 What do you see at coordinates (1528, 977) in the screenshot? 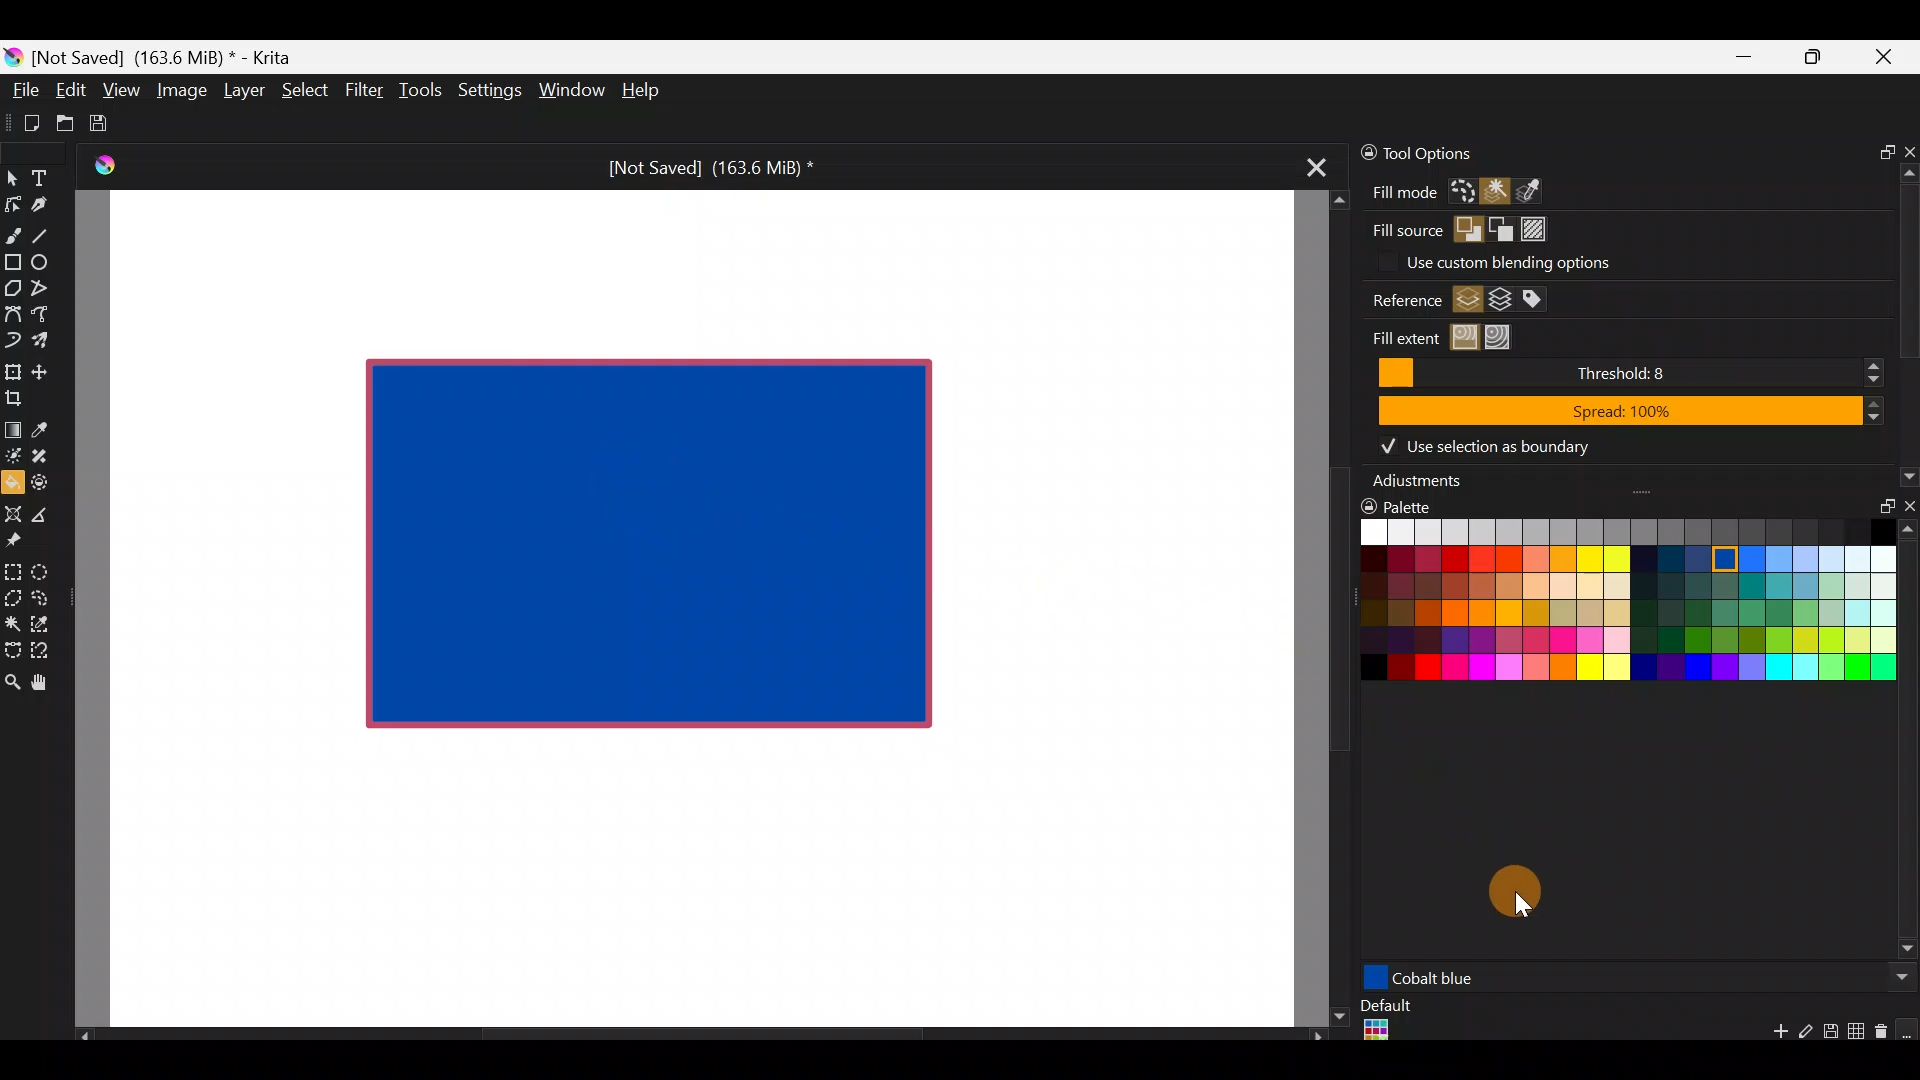
I see `Purple color` at bounding box center [1528, 977].